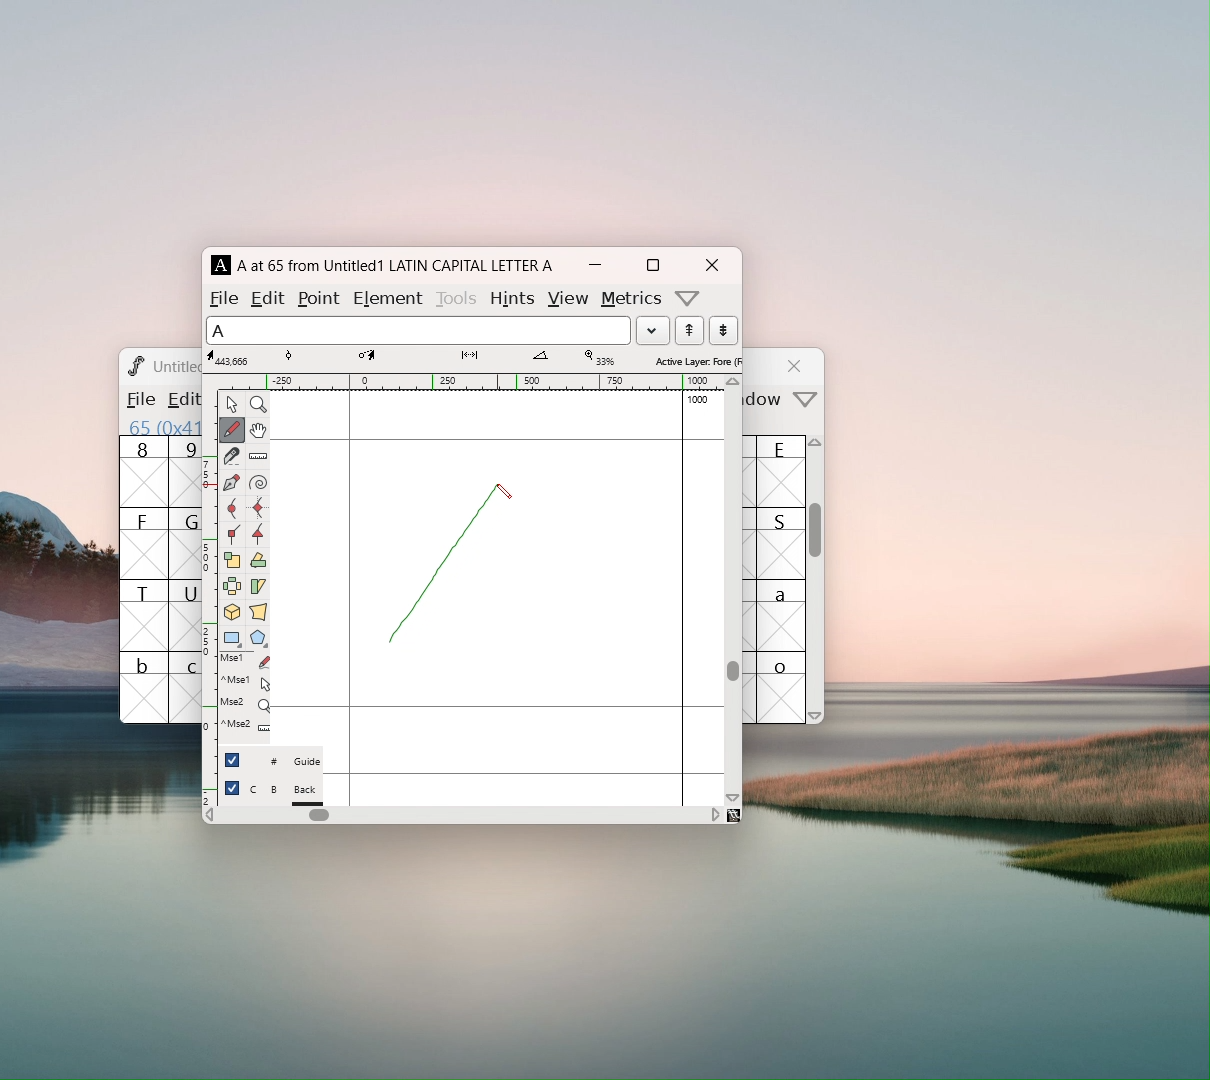  I want to click on polygon or star, so click(259, 640).